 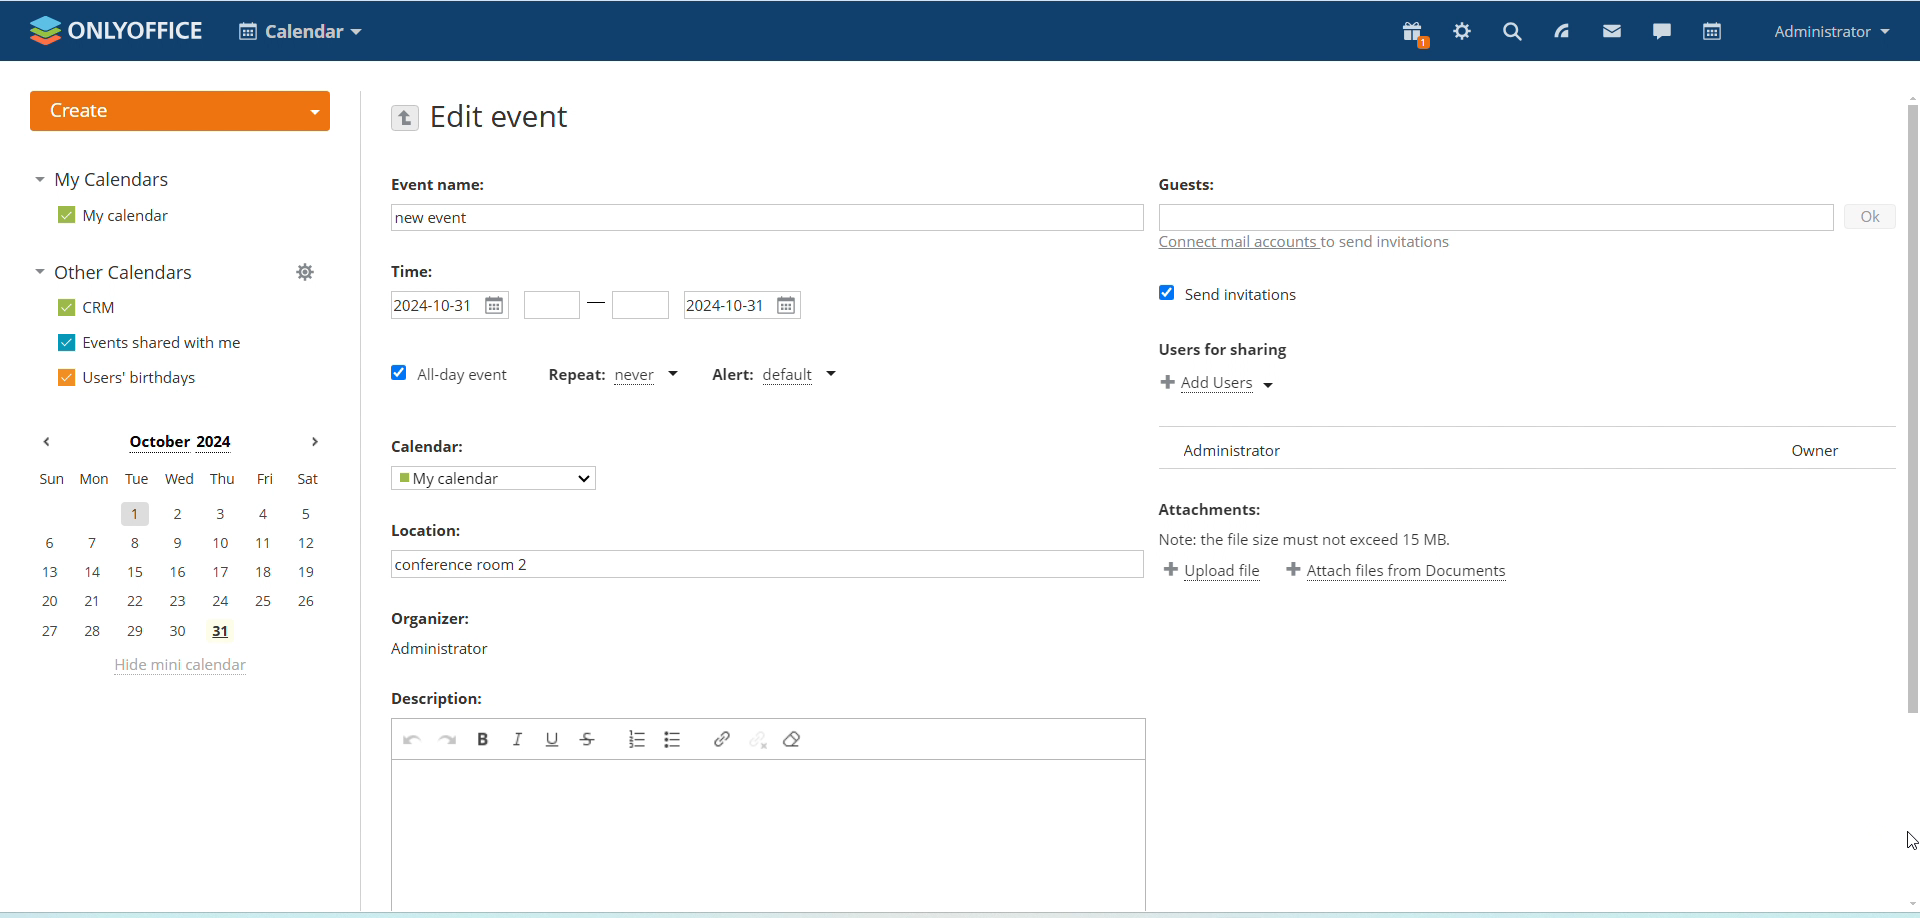 What do you see at coordinates (1306, 538) in the screenshot?
I see `Note: the file size must not exceed 15 mb` at bounding box center [1306, 538].